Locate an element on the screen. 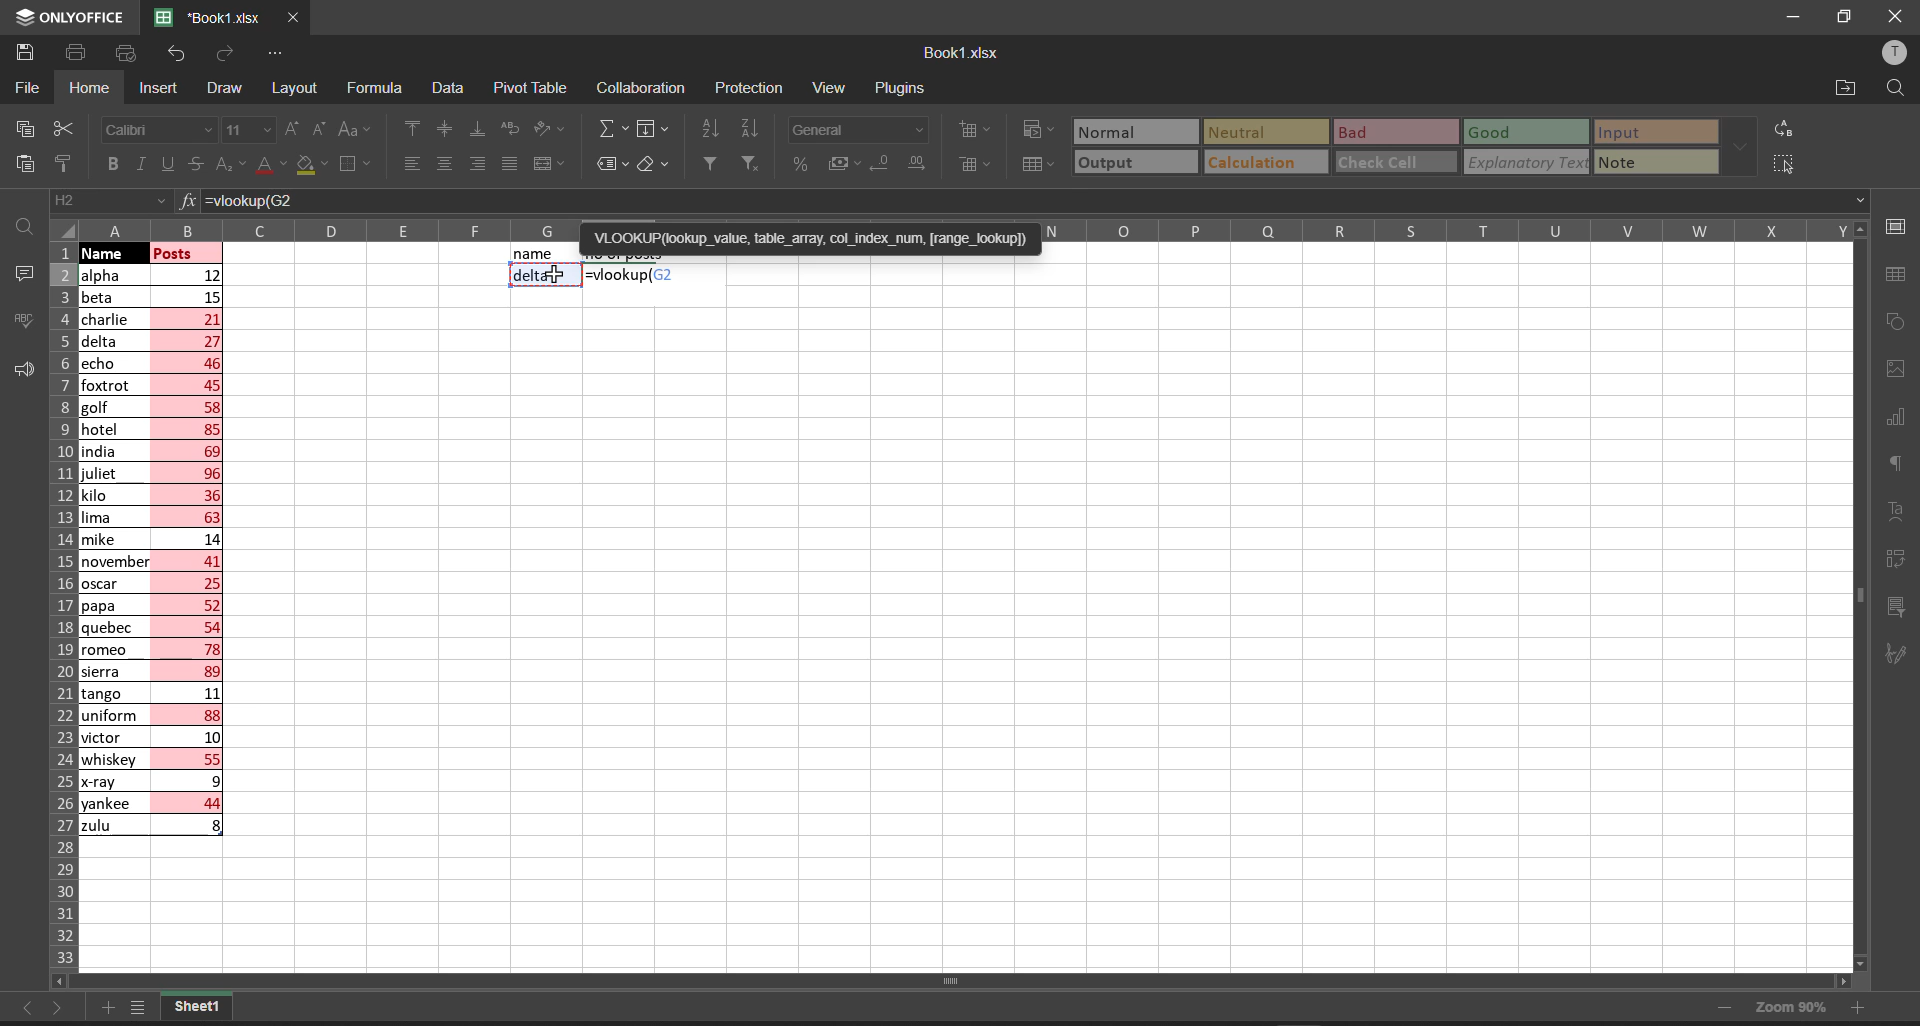 The width and height of the screenshot is (1920, 1026). percent style is located at coordinates (797, 166).